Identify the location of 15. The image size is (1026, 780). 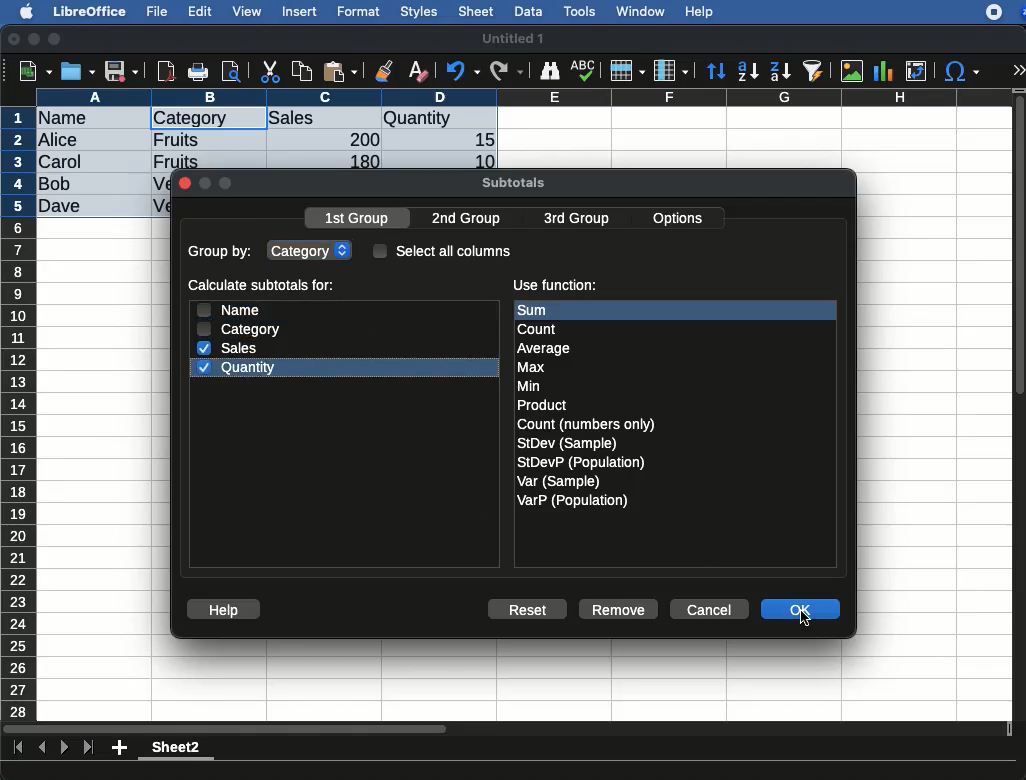
(479, 140).